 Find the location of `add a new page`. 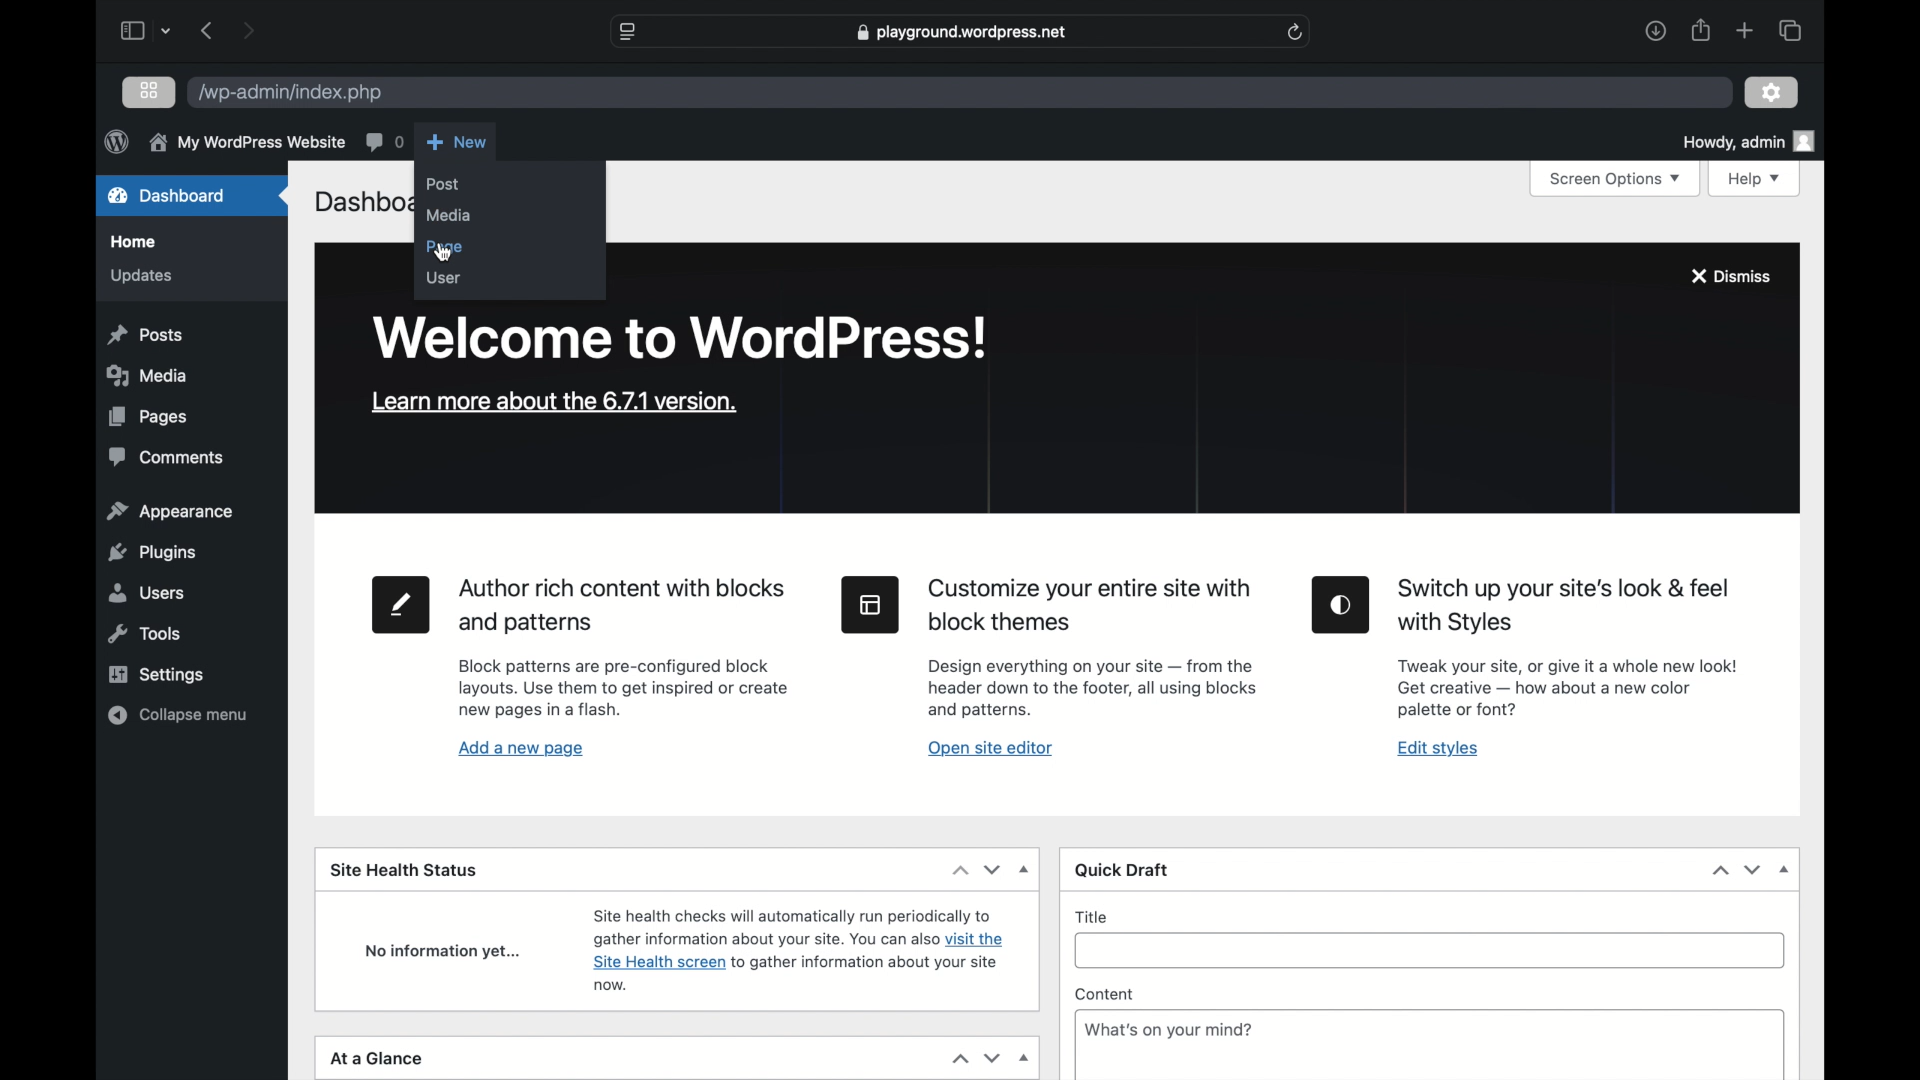

add a new page is located at coordinates (521, 750).